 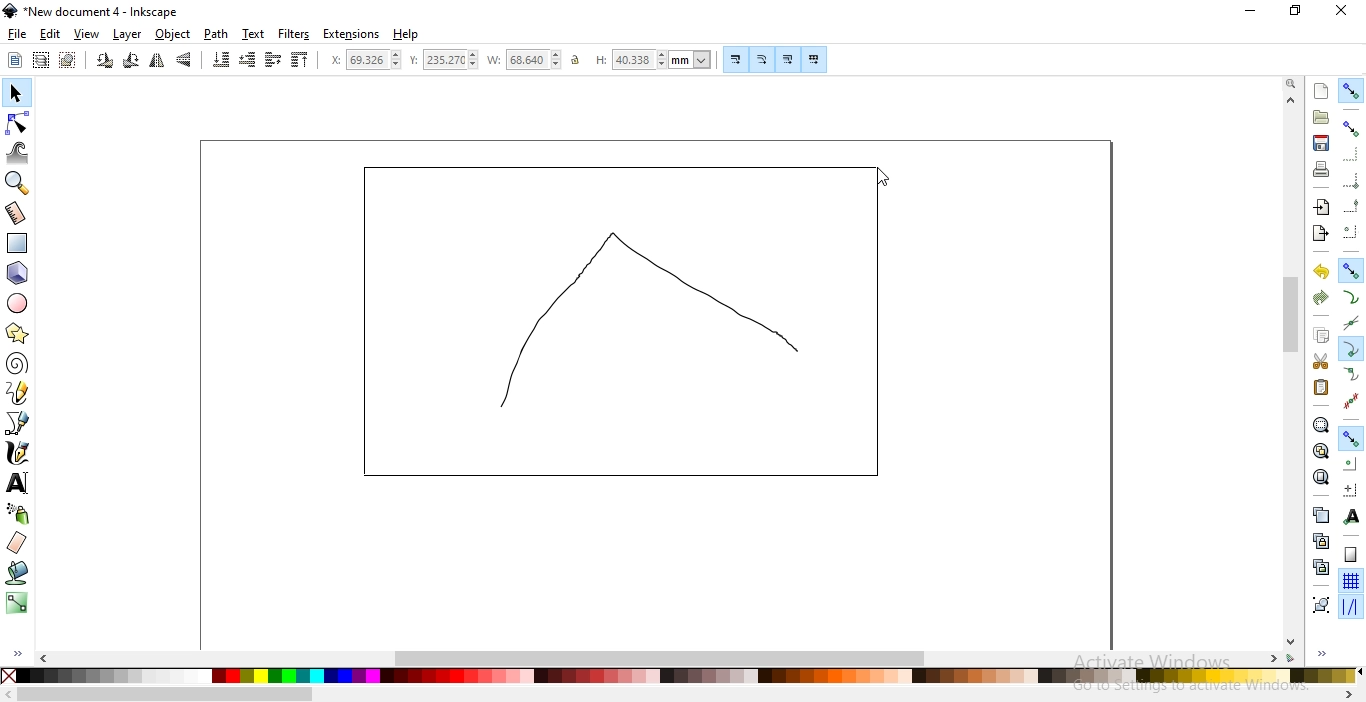 What do you see at coordinates (19, 453) in the screenshot?
I see `draw calligraphic or brush strokes` at bounding box center [19, 453].